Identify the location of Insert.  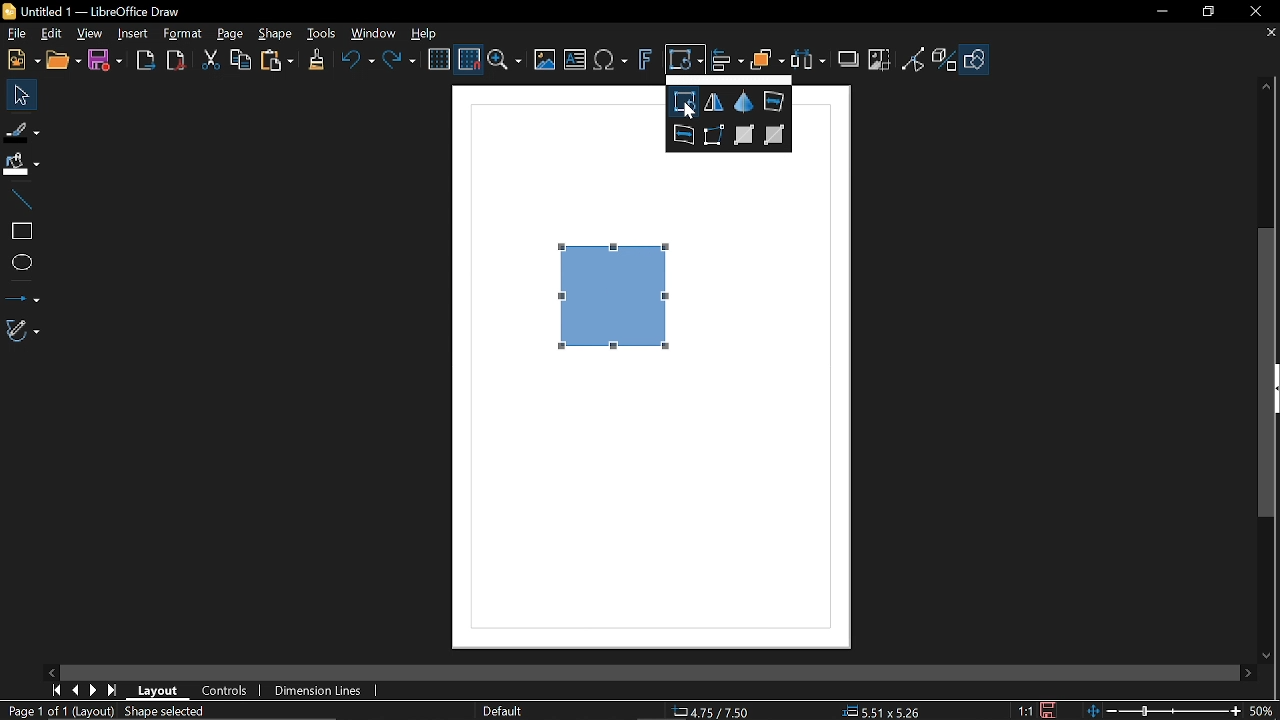
(131, 33).